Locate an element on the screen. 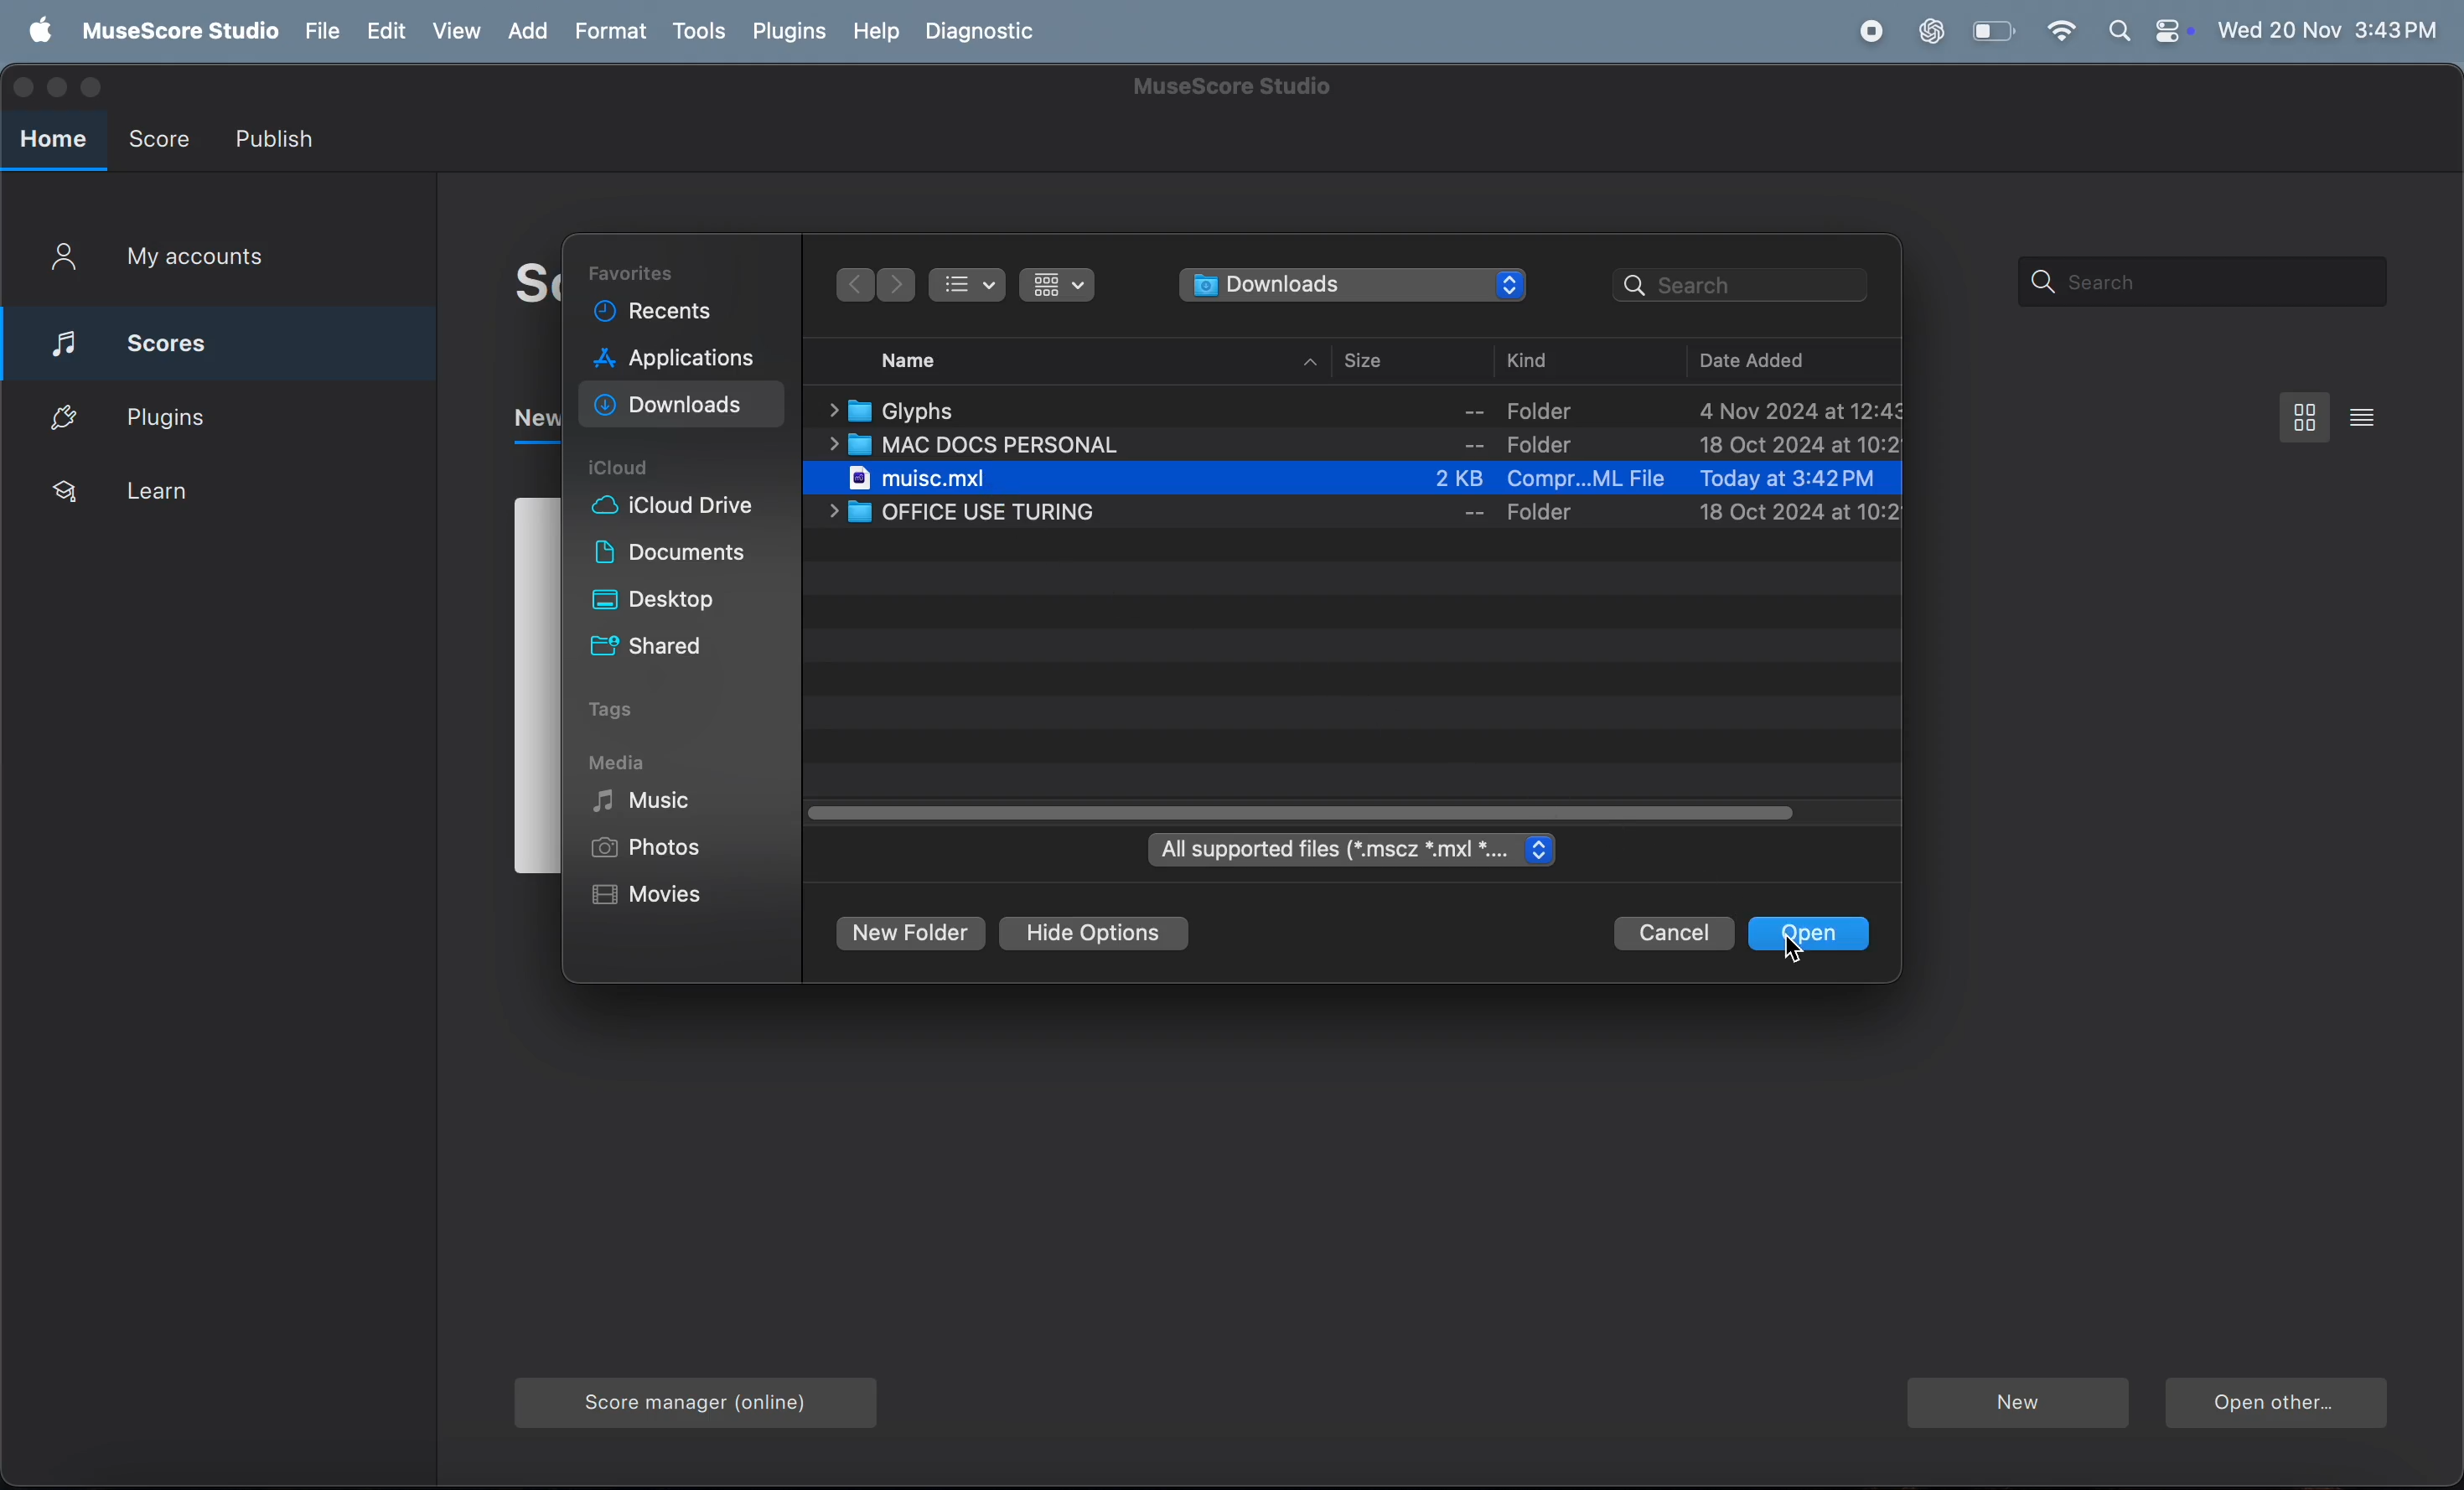  i cloud drive is located at coordinates (686, 510).